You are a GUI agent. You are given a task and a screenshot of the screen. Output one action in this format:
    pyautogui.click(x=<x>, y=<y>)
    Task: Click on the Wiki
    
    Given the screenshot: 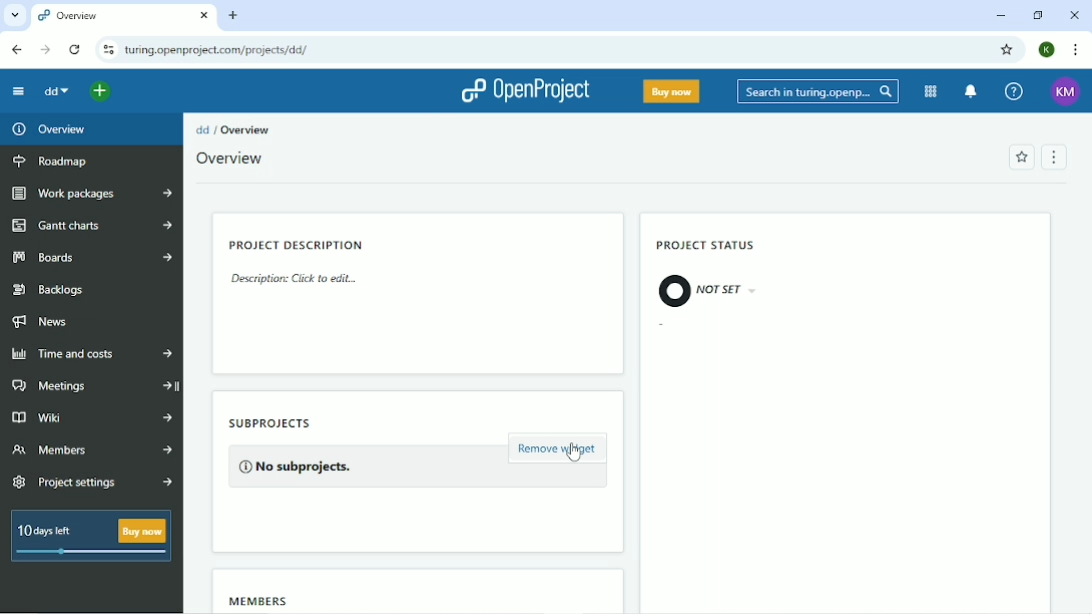 What is the action you would take?
    pyautogui.click(x=92, y=416)
    